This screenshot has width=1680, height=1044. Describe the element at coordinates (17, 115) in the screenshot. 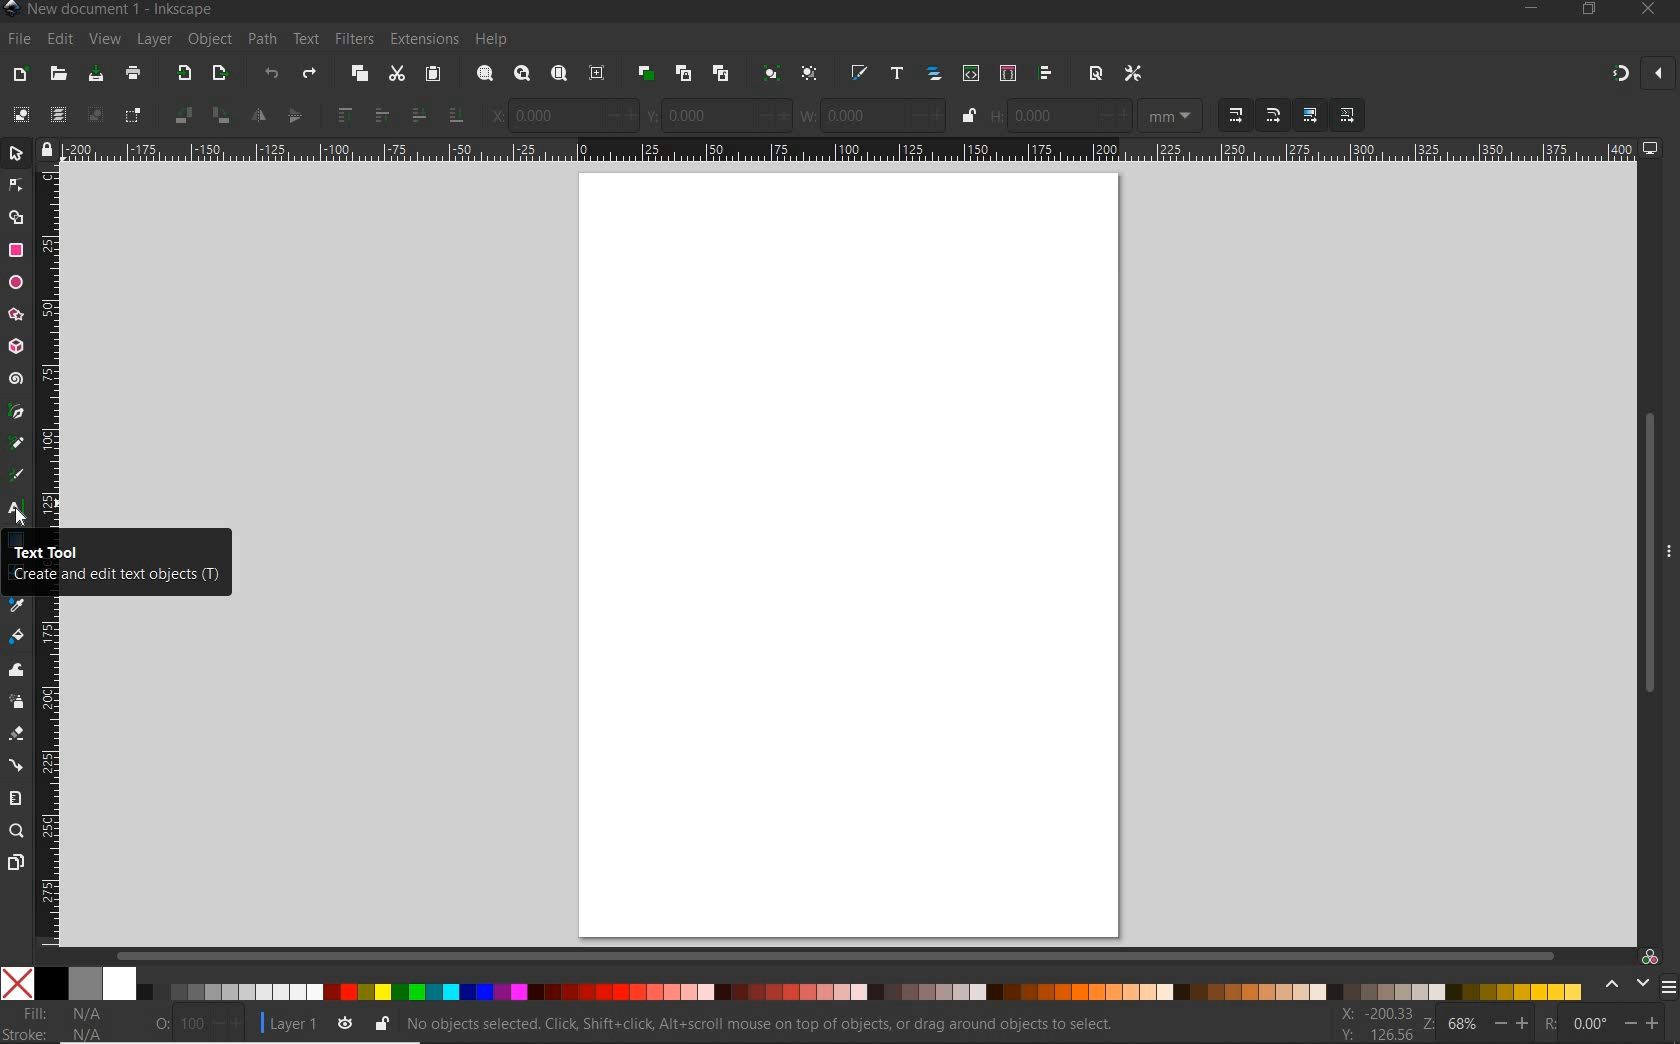

I see `select all` at that location.